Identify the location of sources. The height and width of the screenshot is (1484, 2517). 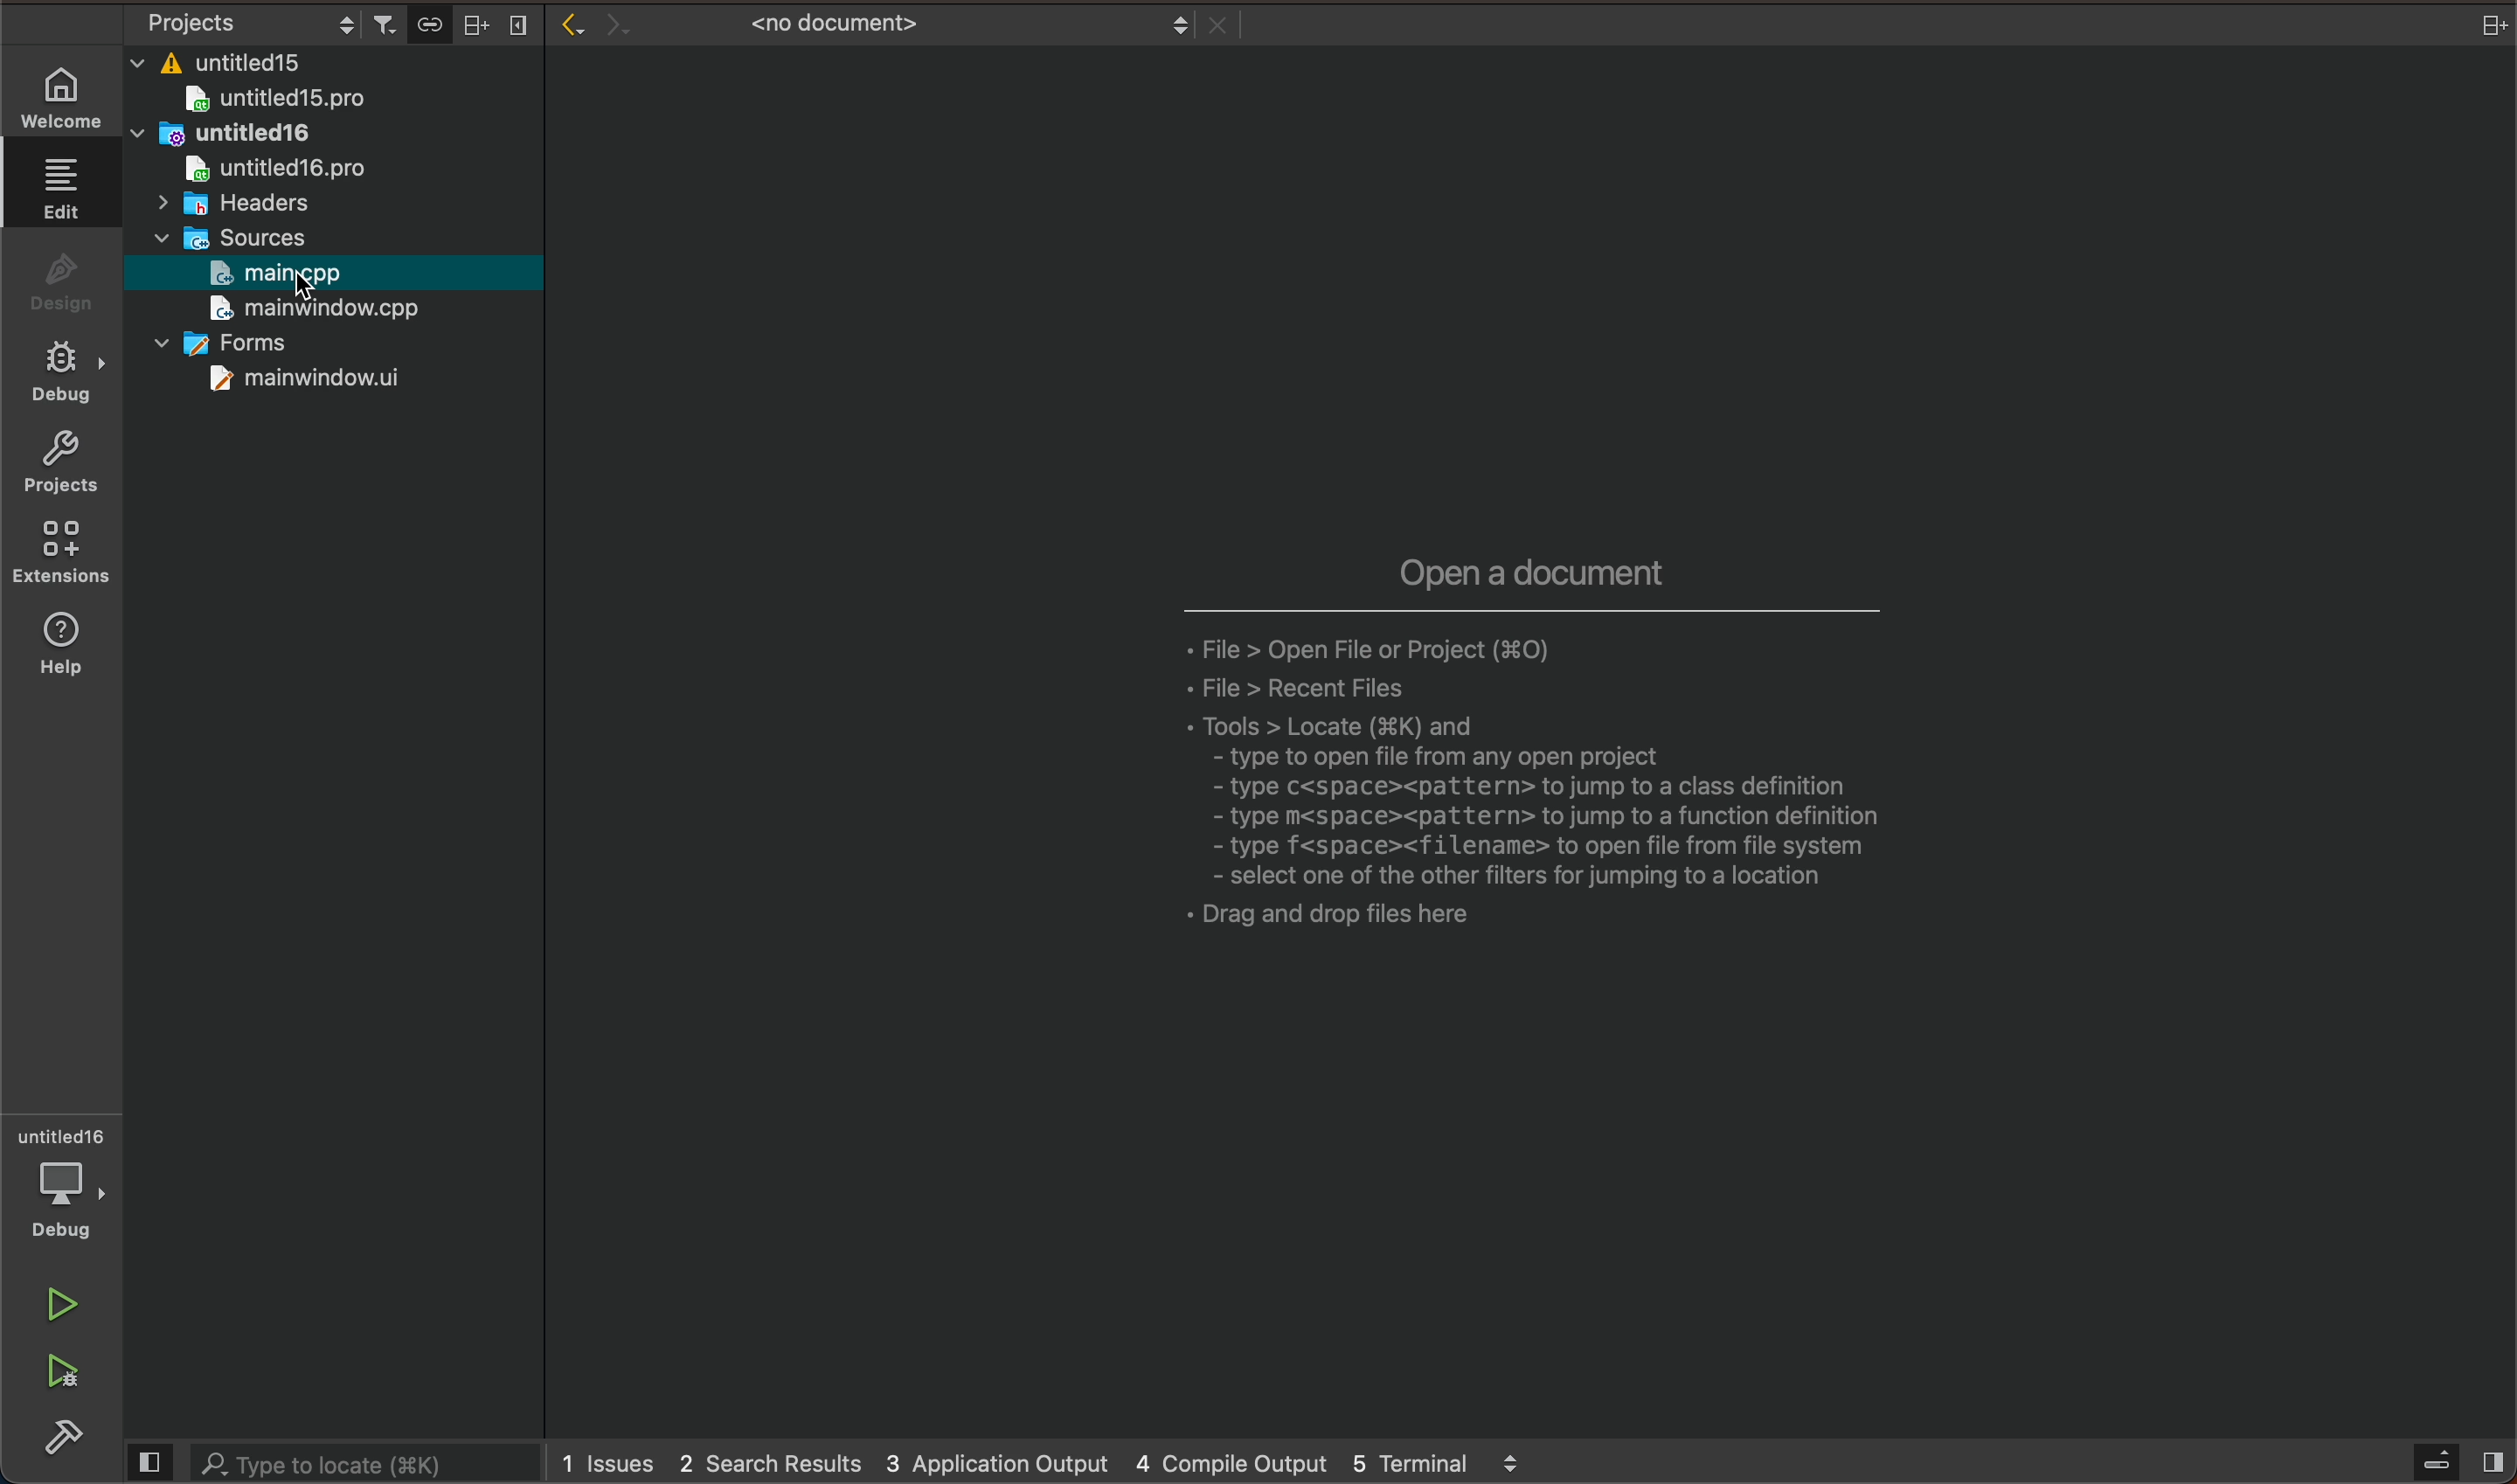
(248, 235).